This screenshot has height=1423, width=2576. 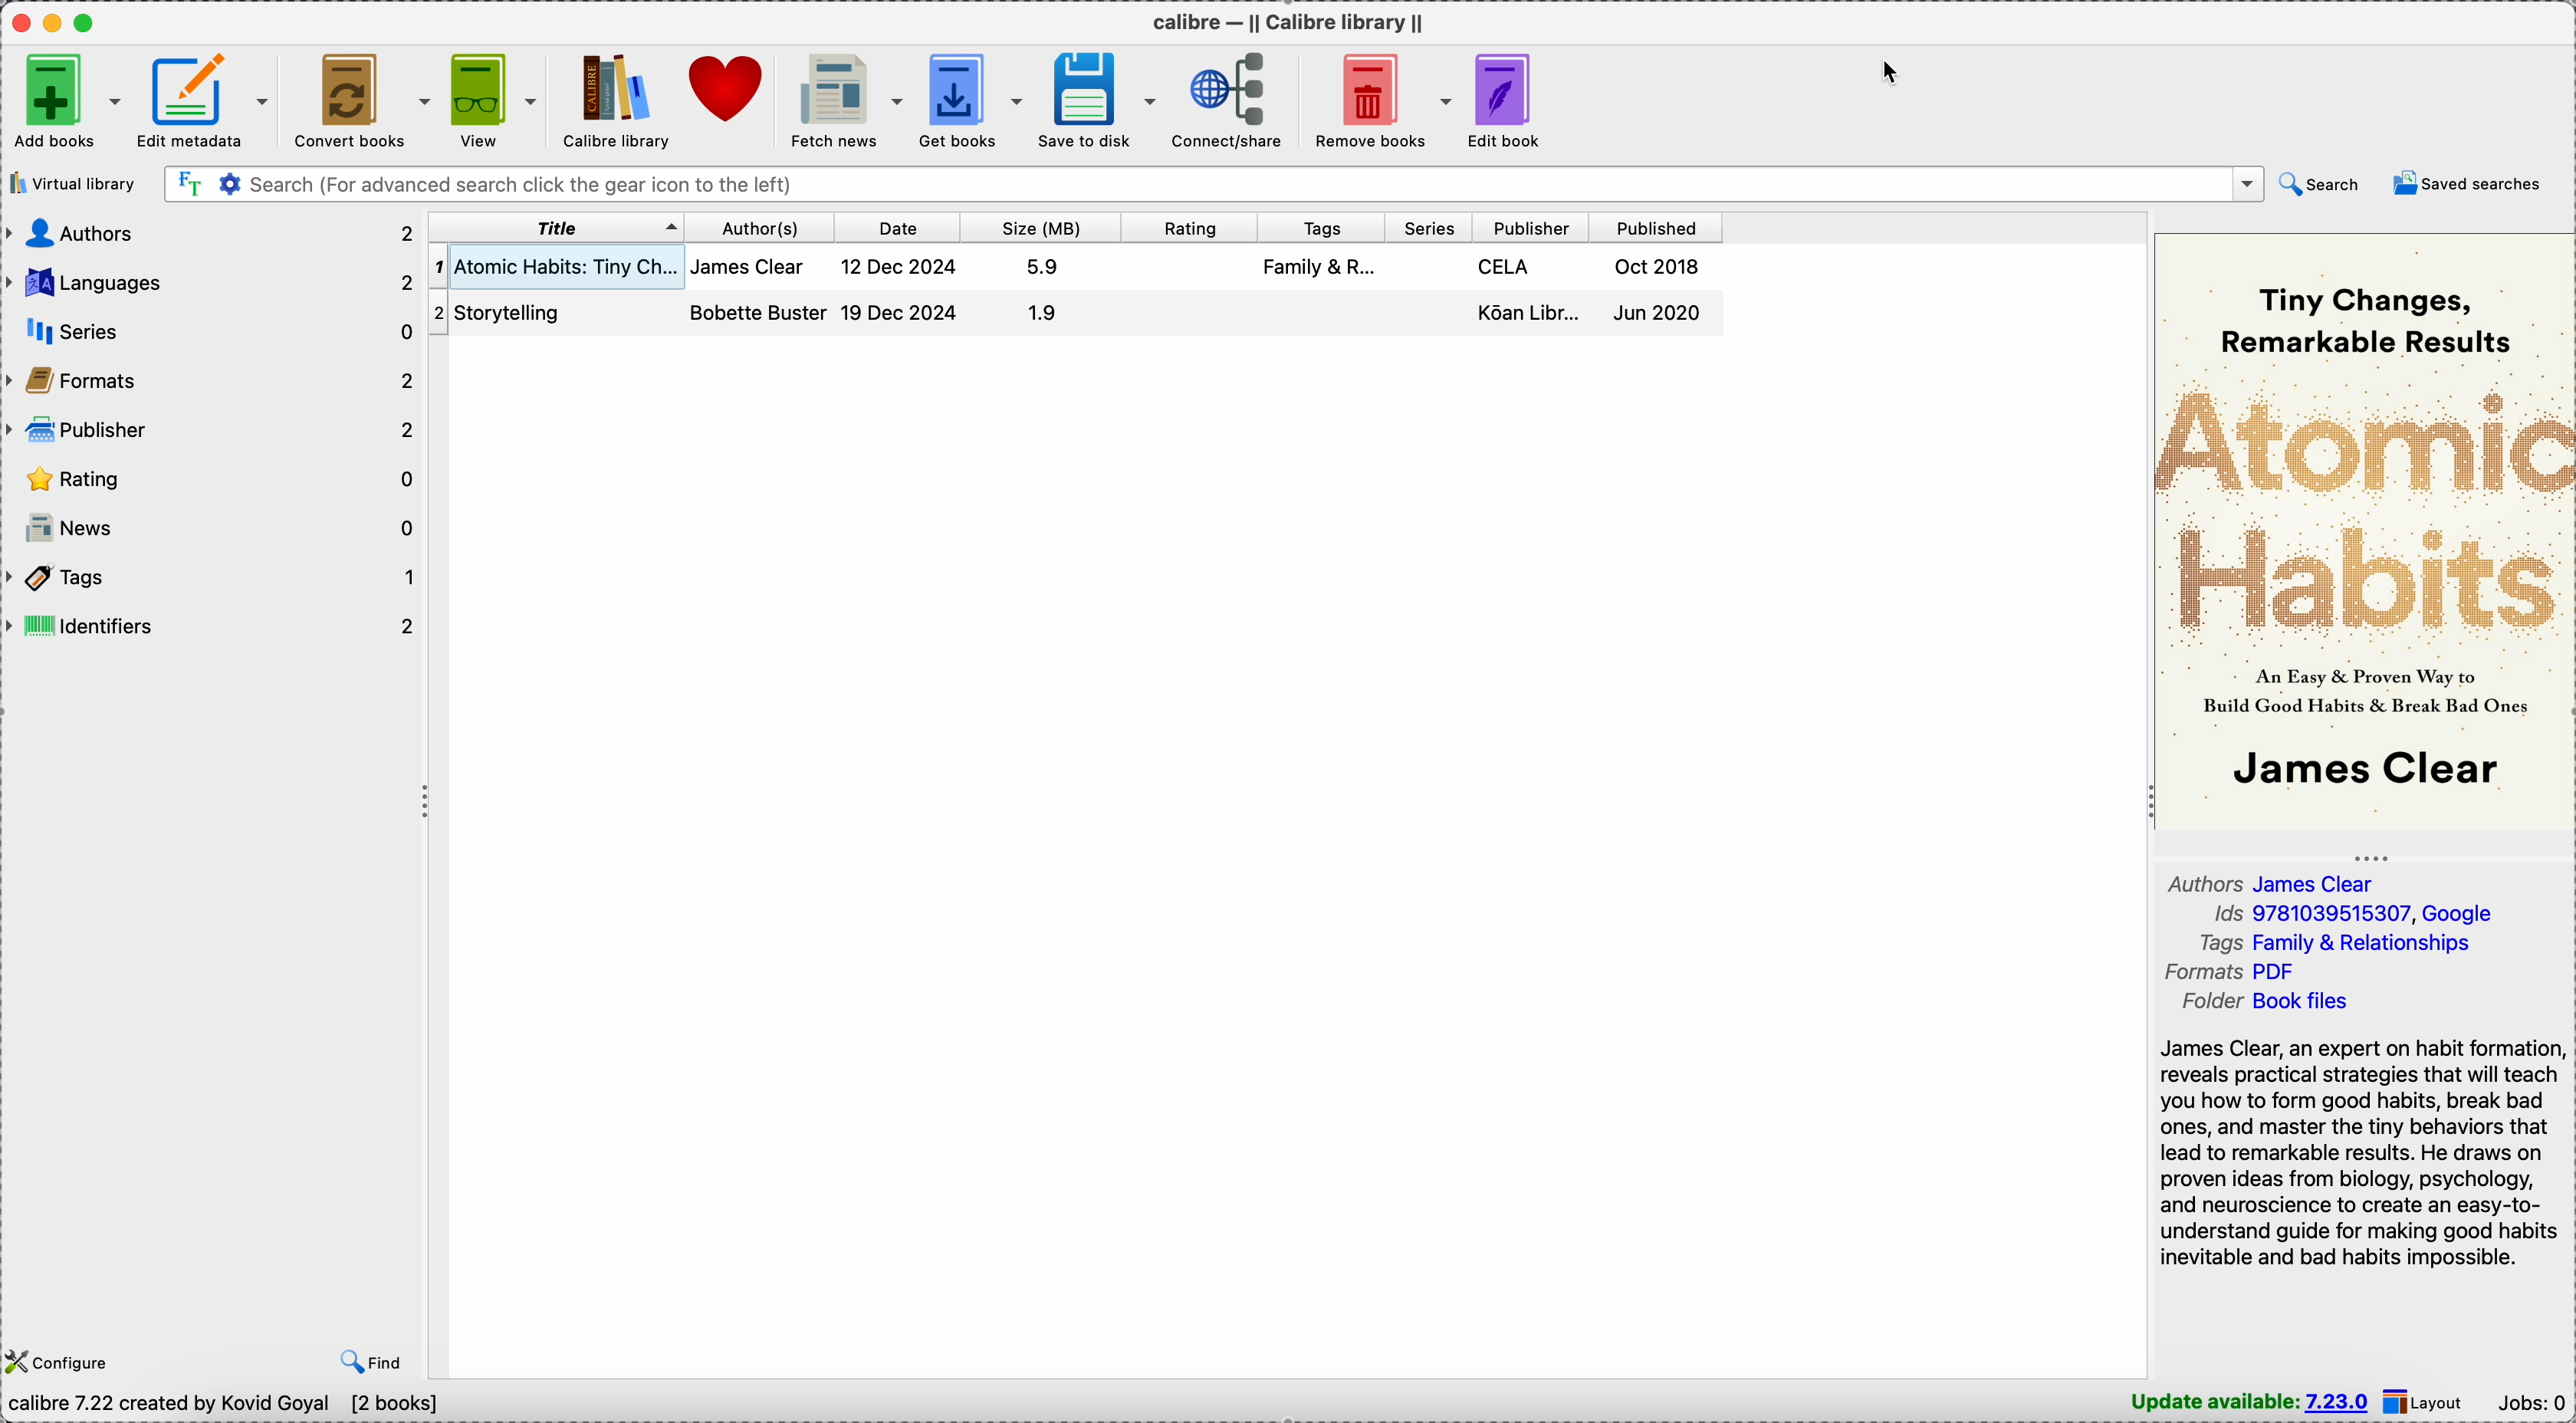 What do you see at coordinates (2273, 1002) in the screenshot?
I see `folder: book files` at bounding box center [2273, 1002].